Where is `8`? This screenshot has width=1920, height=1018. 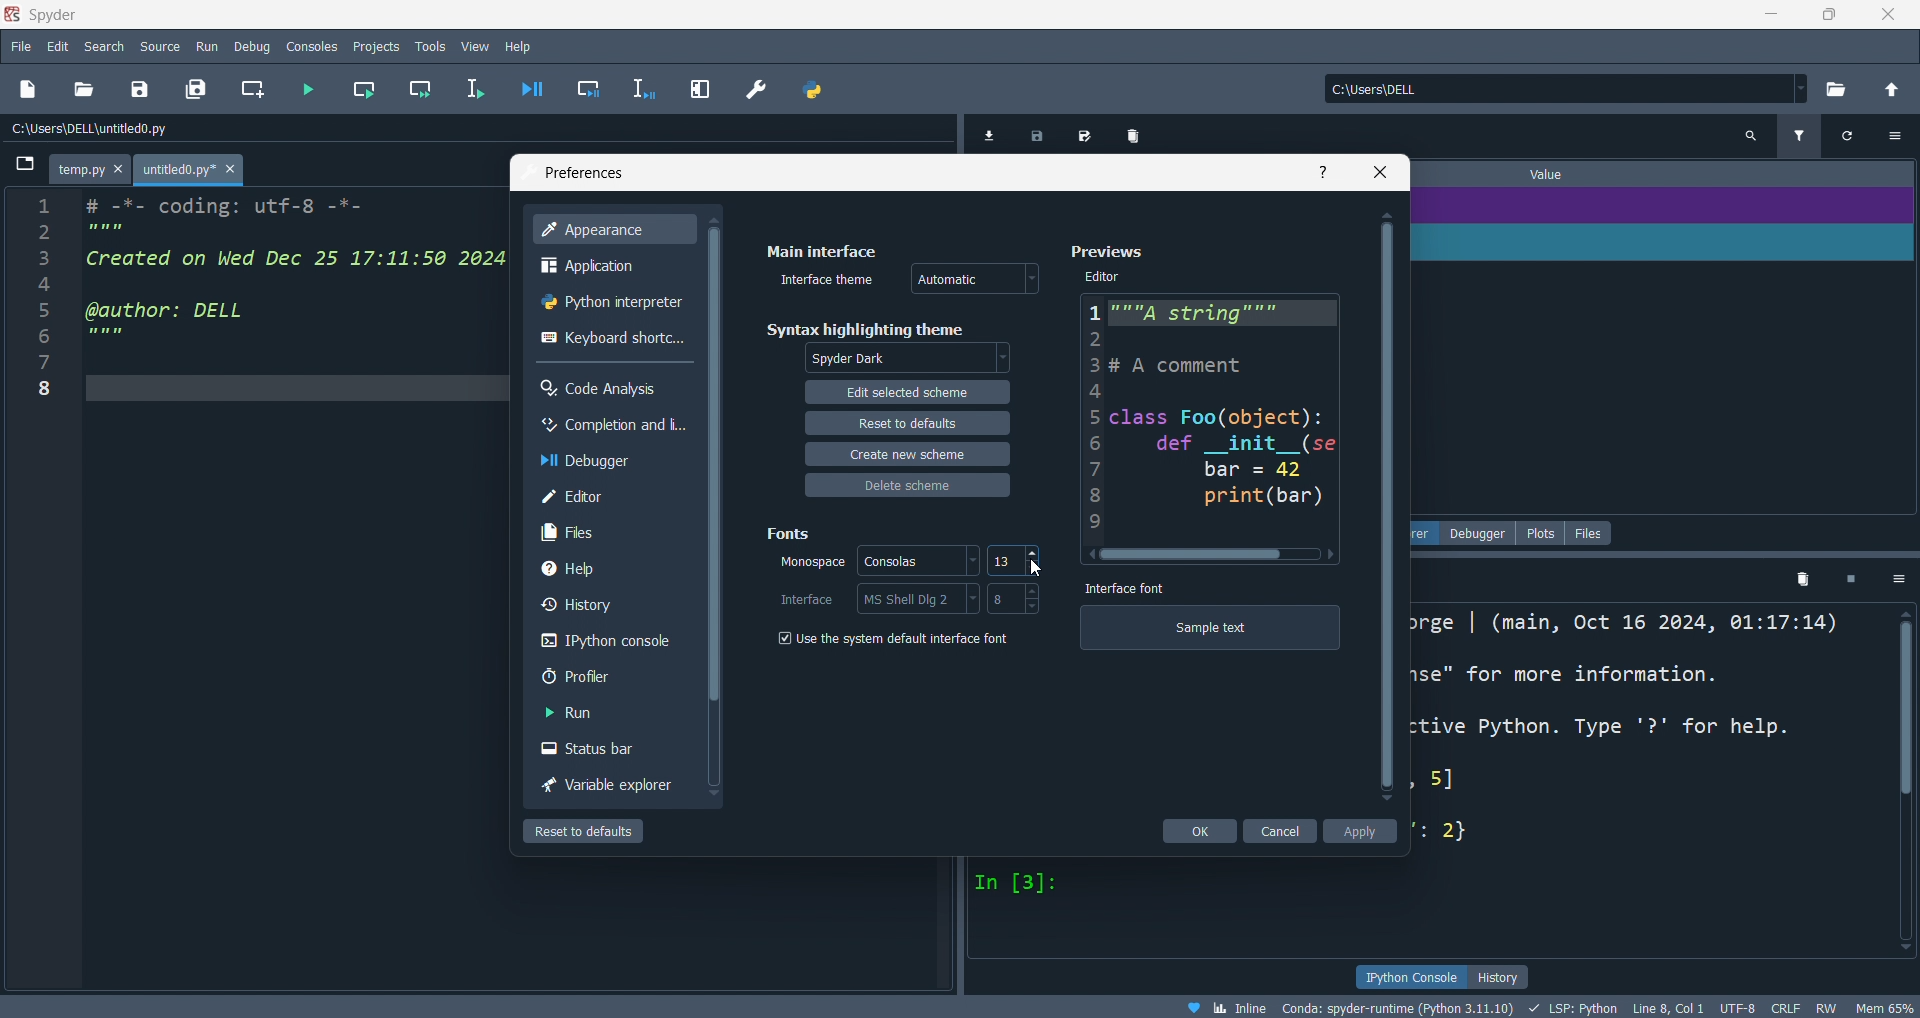
8 is located at coordinates (1000, 596).